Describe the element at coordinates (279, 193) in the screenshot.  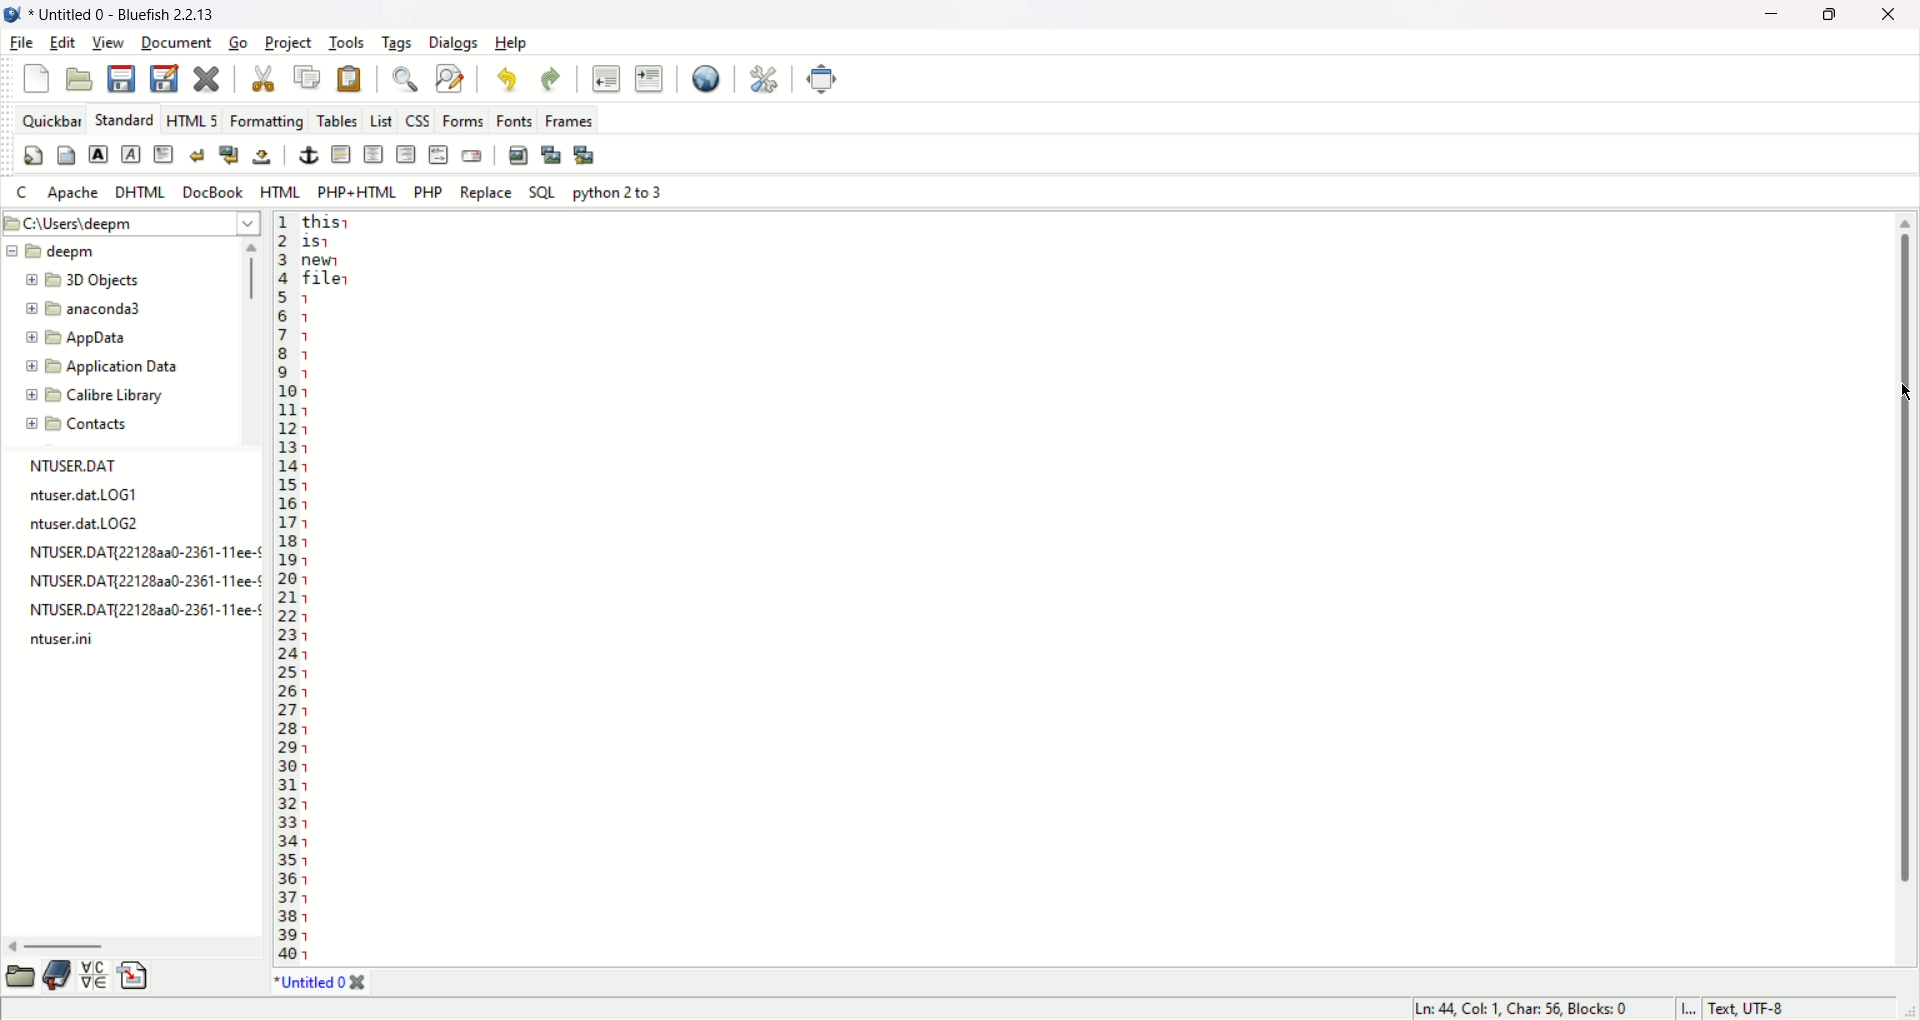
I see `HTML` at that location.